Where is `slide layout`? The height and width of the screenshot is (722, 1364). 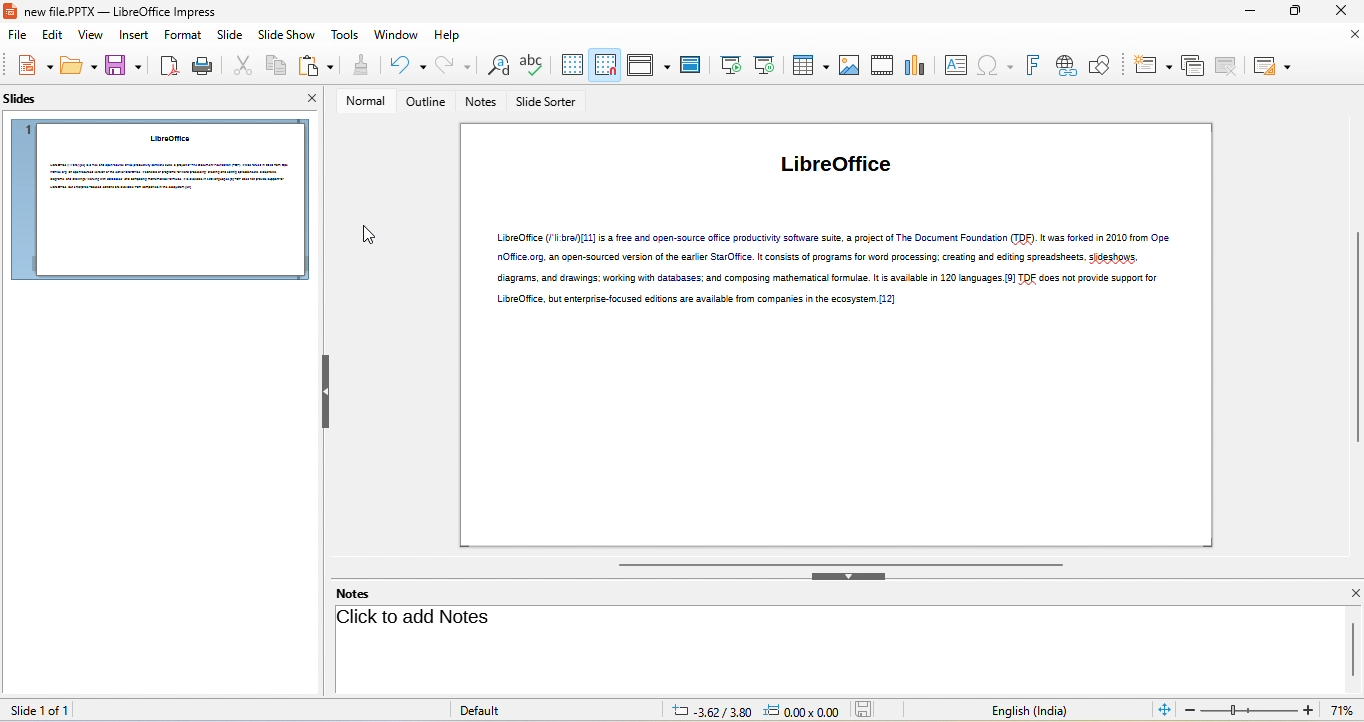
slide layout is located at coordinates (1275, 66).